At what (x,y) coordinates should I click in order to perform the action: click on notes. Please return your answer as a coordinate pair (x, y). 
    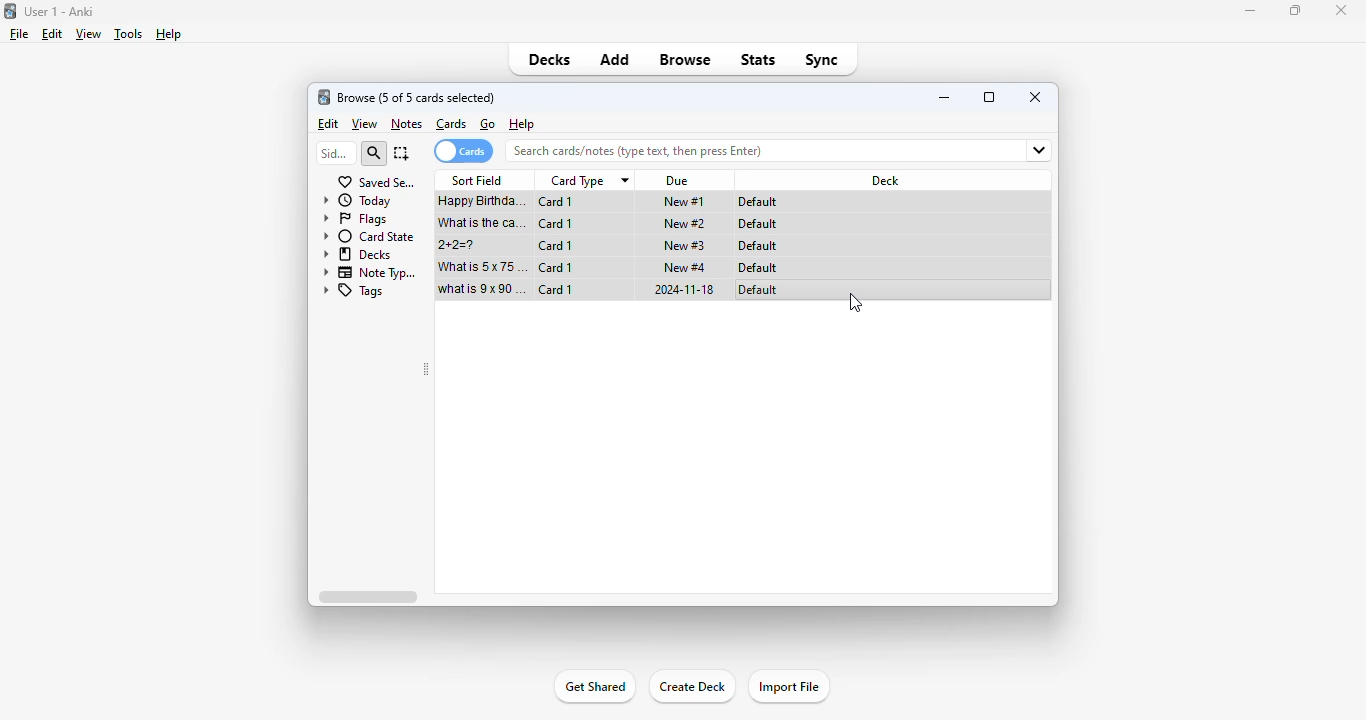
    Looking at the image, I should click on (406, 125).